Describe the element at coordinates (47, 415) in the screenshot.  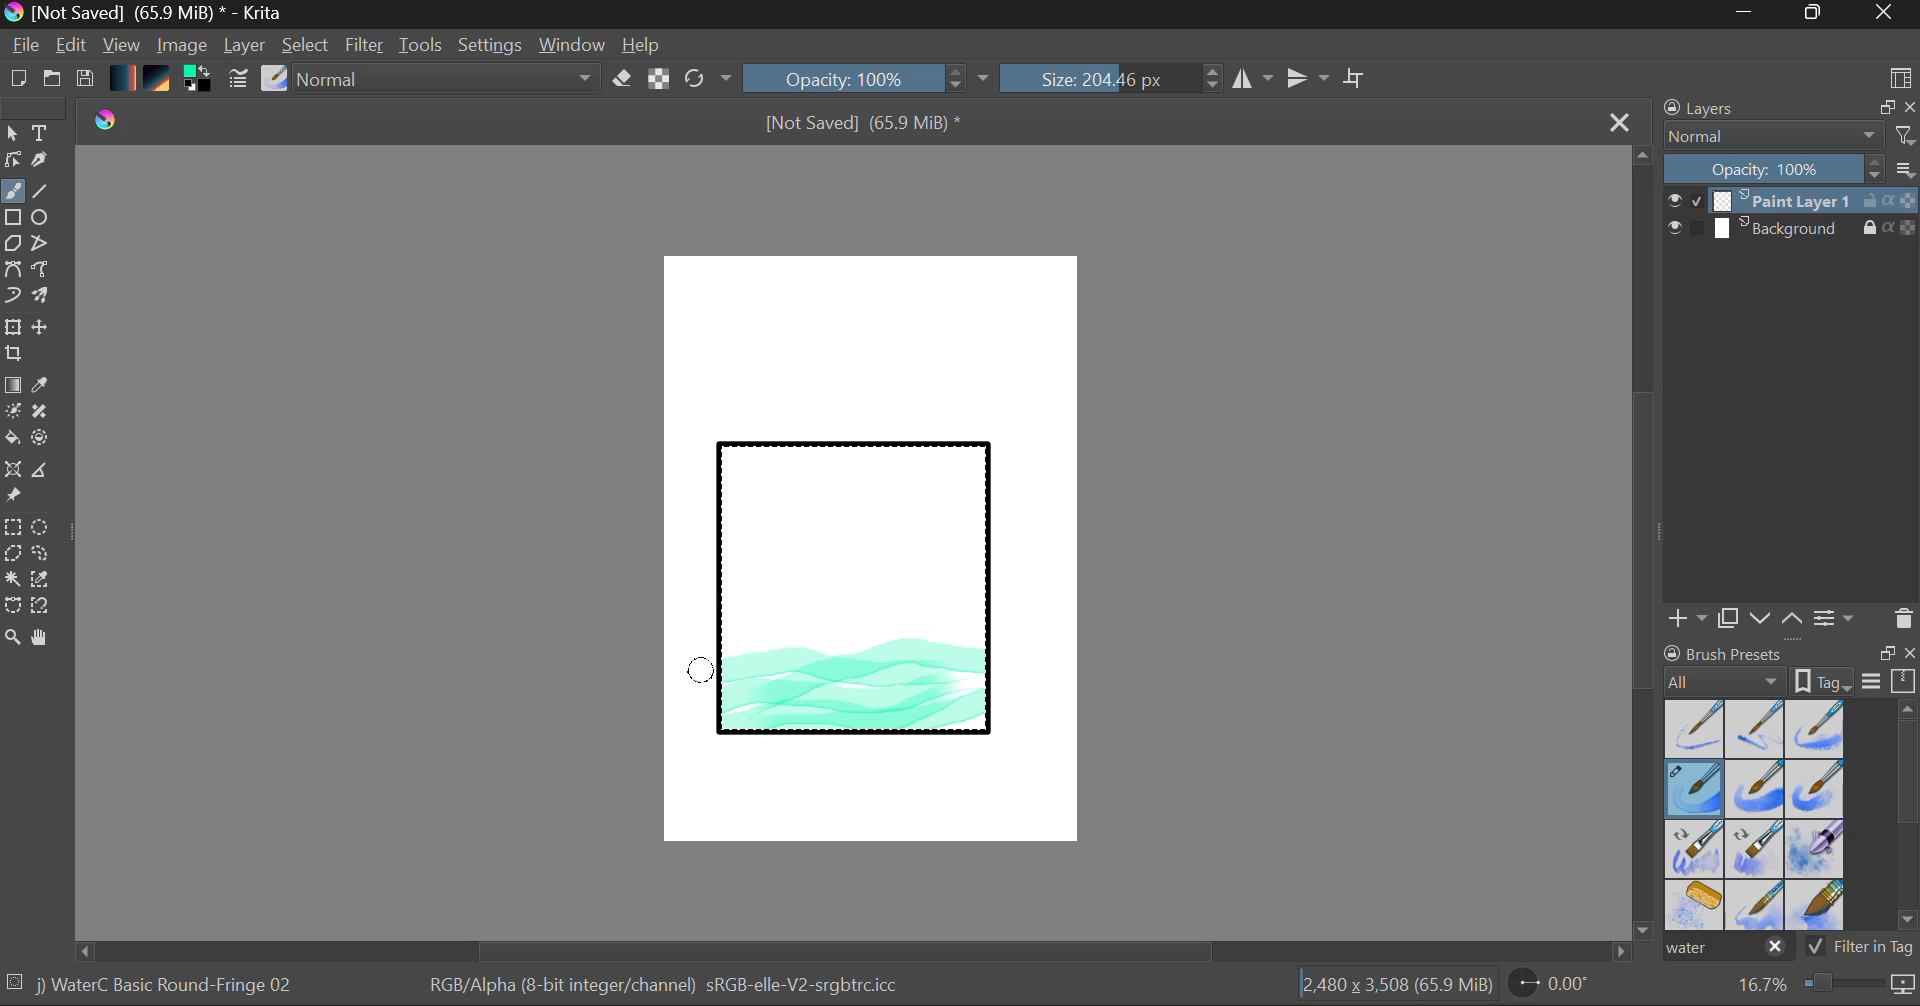
I see `Smart Patch Tool` at that location.